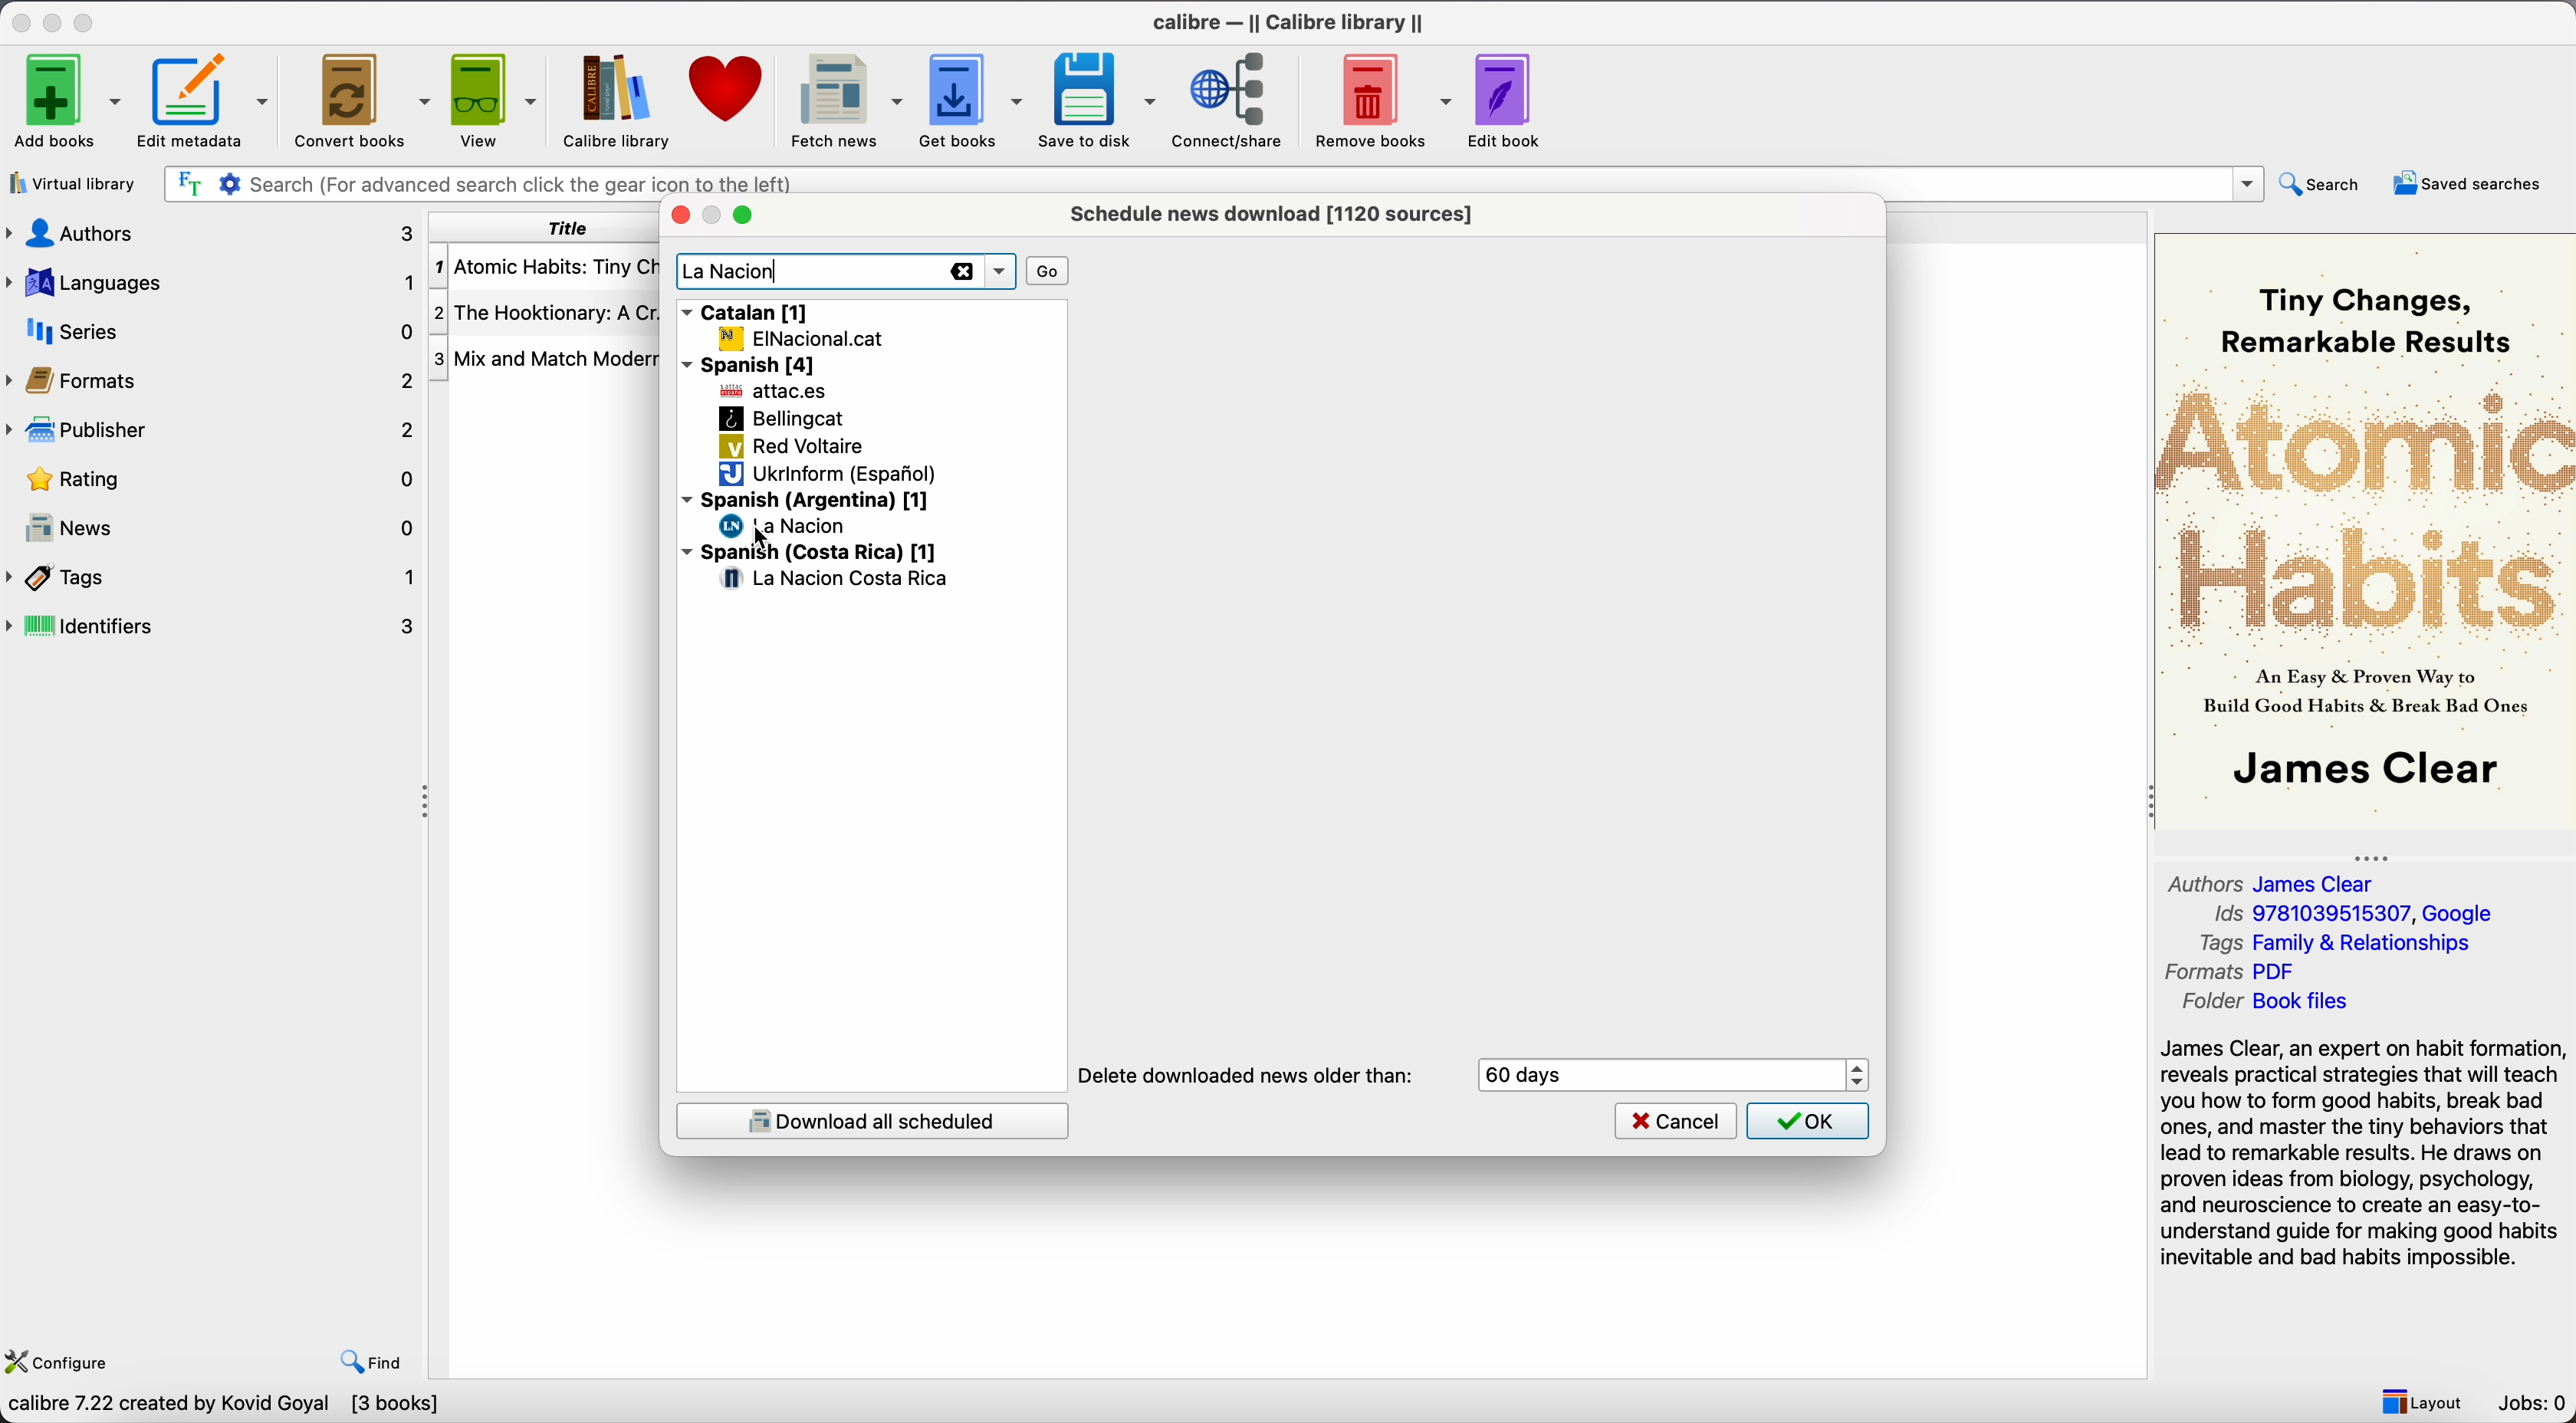  I want to click on search, so click(2323, 185).